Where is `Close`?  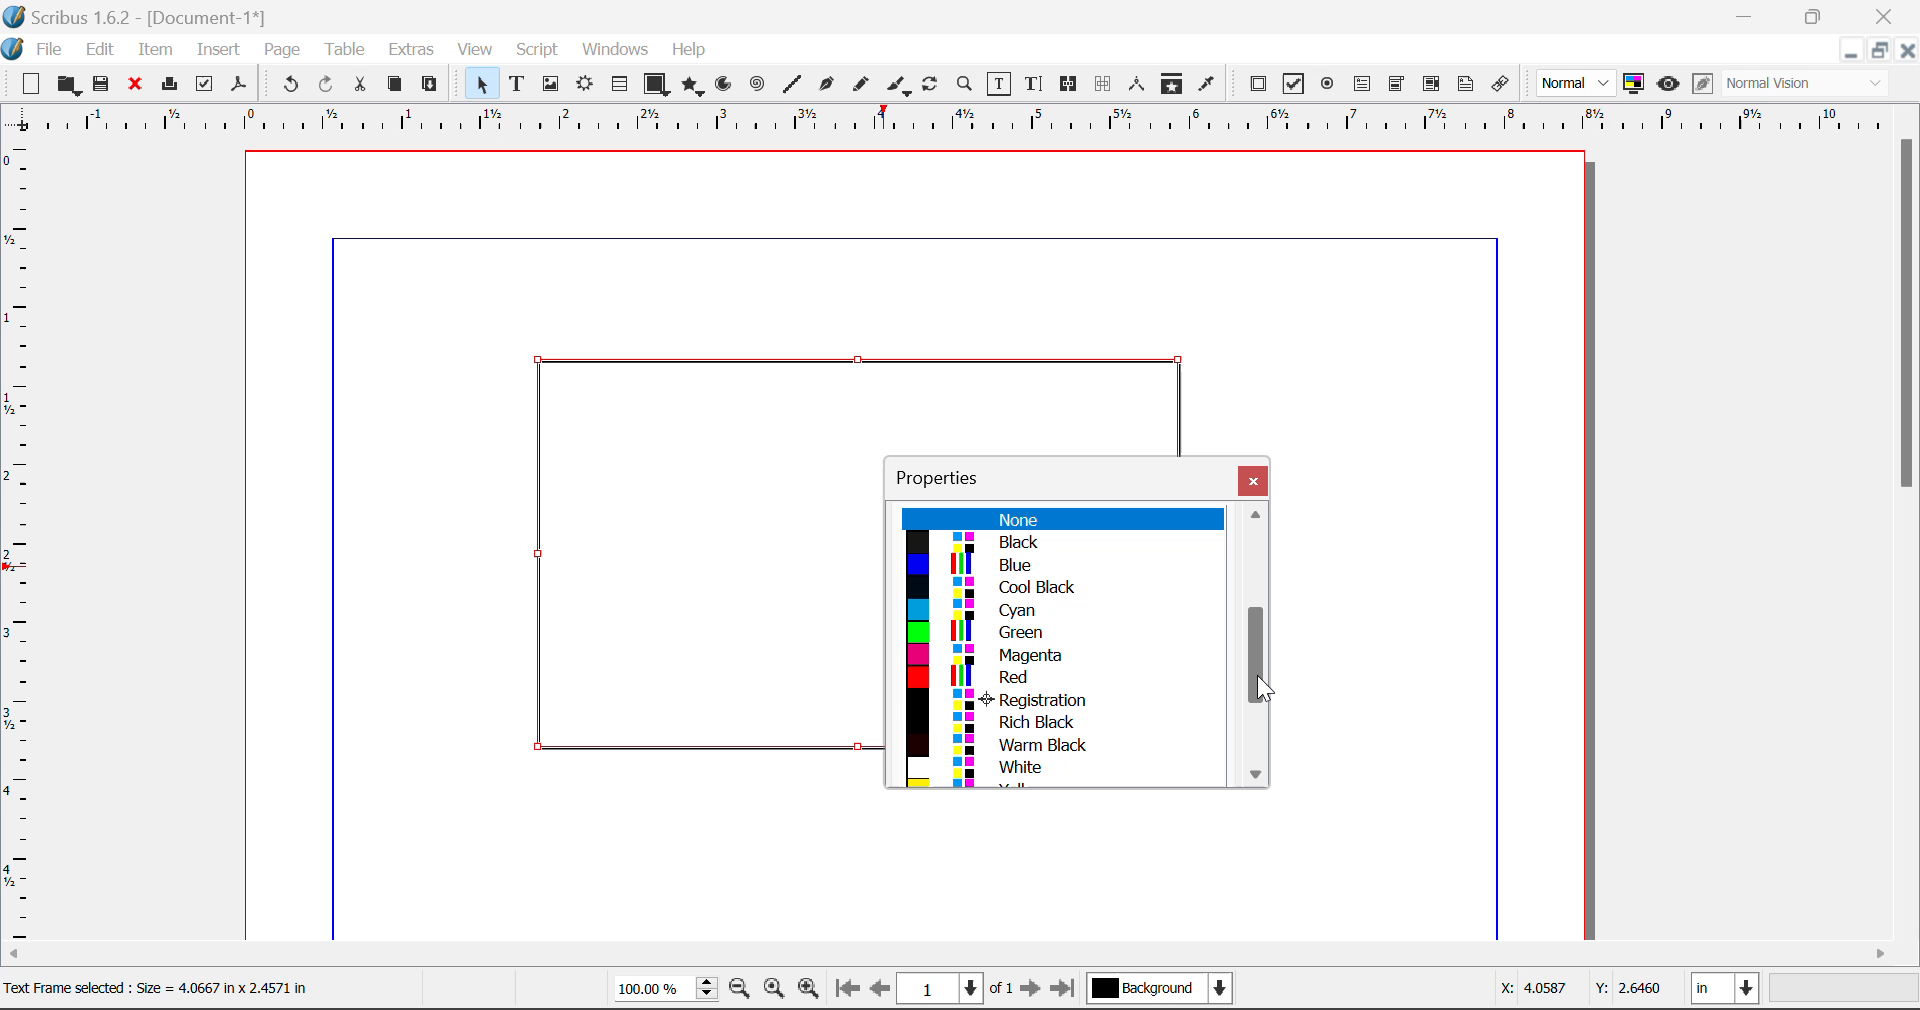 Close is located at coordinates (1253, 480).